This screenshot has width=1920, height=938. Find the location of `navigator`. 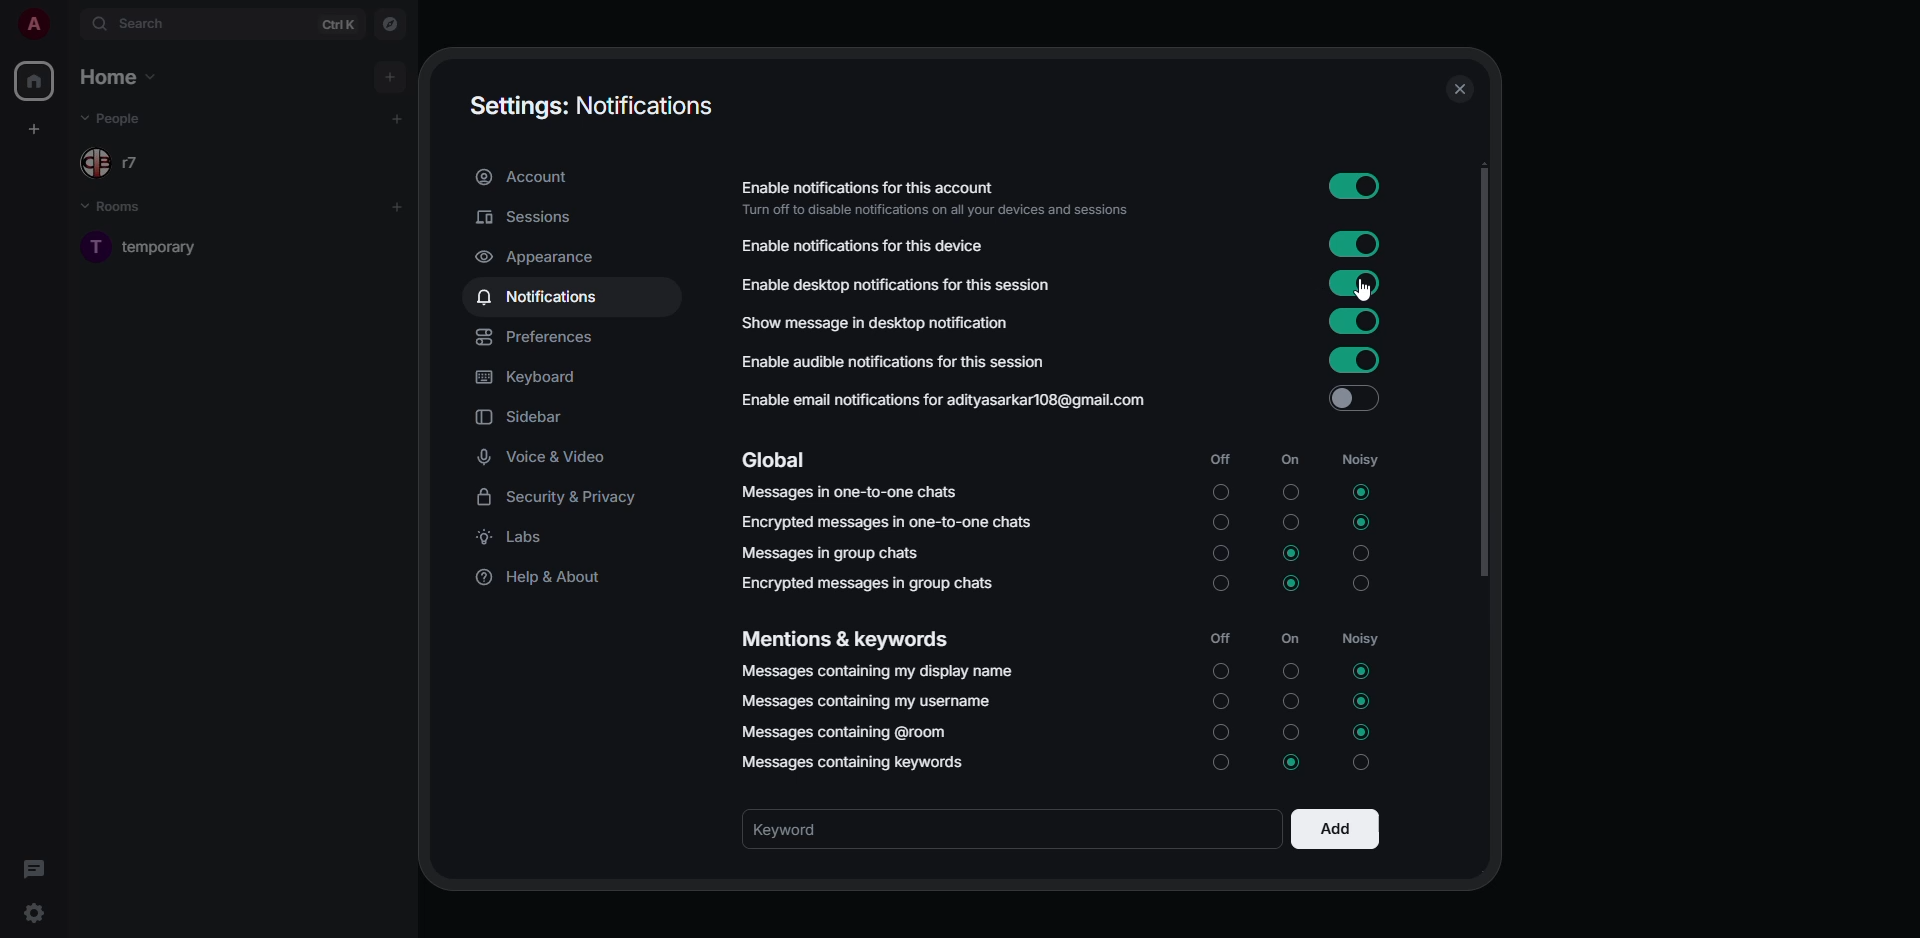

navigator is located at coordinates (390, 23).